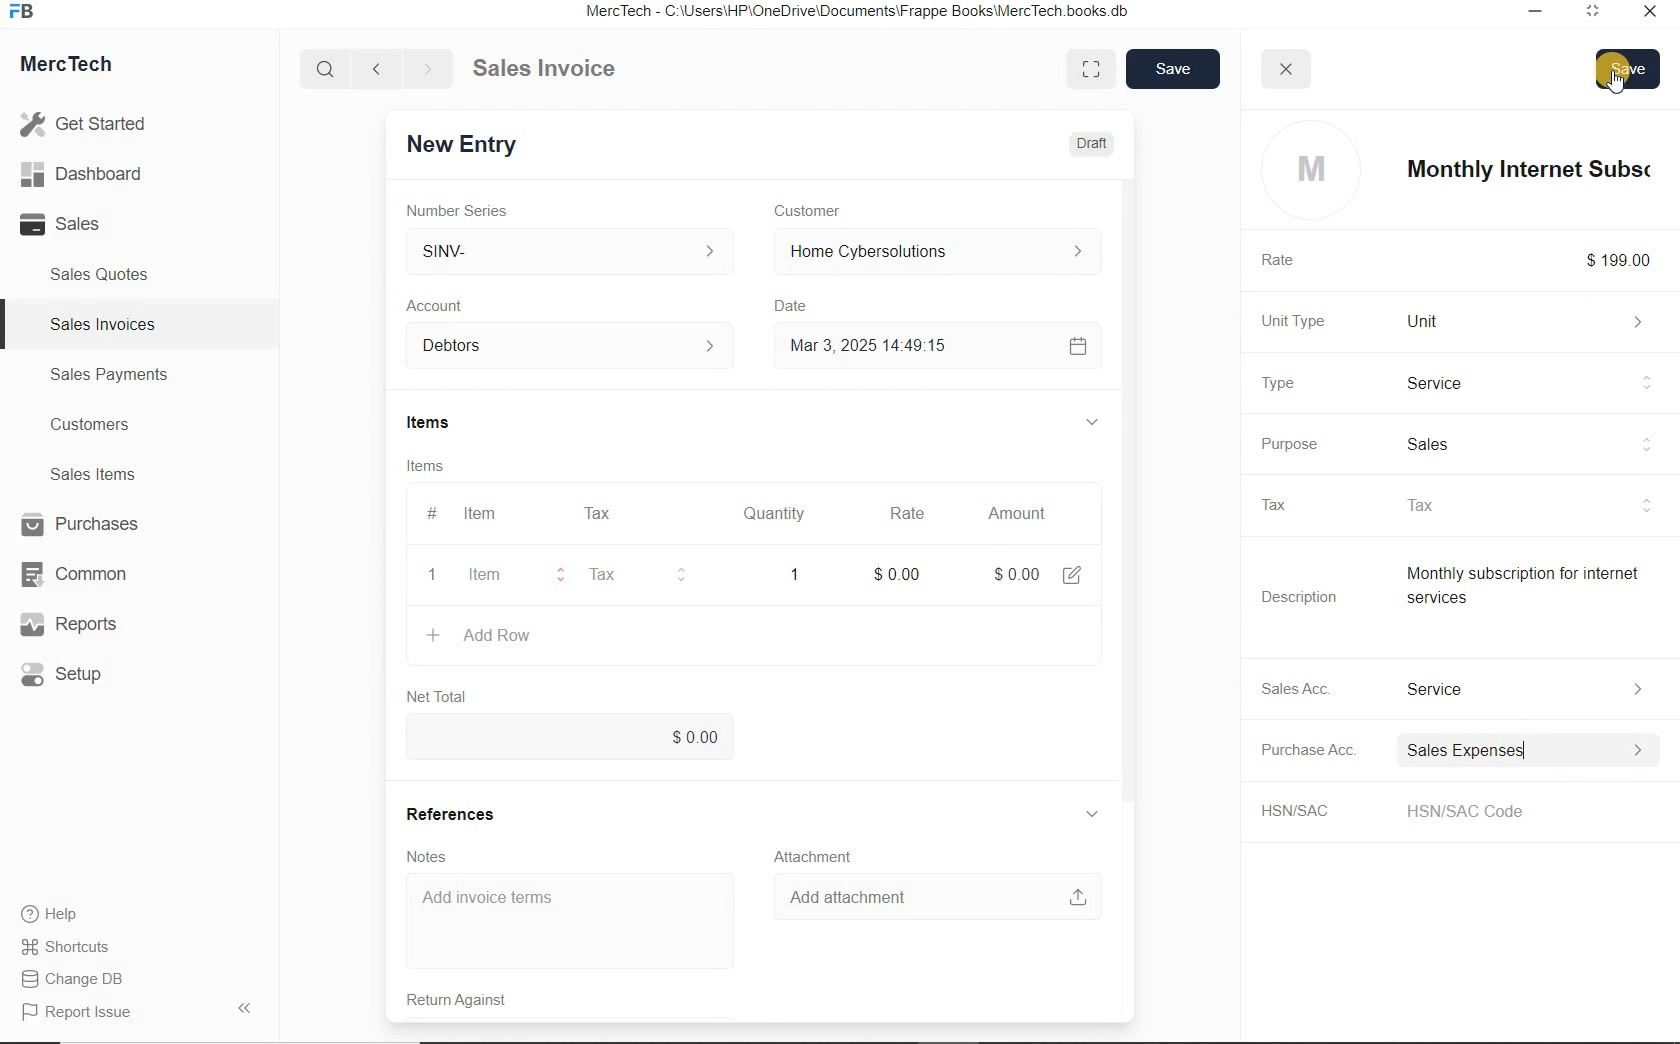 The width and height of the screenshot is (1680, 1044). Describe the element at coordinates (104, 324) in the screenshot. I see `Sales Invoices` at that location.